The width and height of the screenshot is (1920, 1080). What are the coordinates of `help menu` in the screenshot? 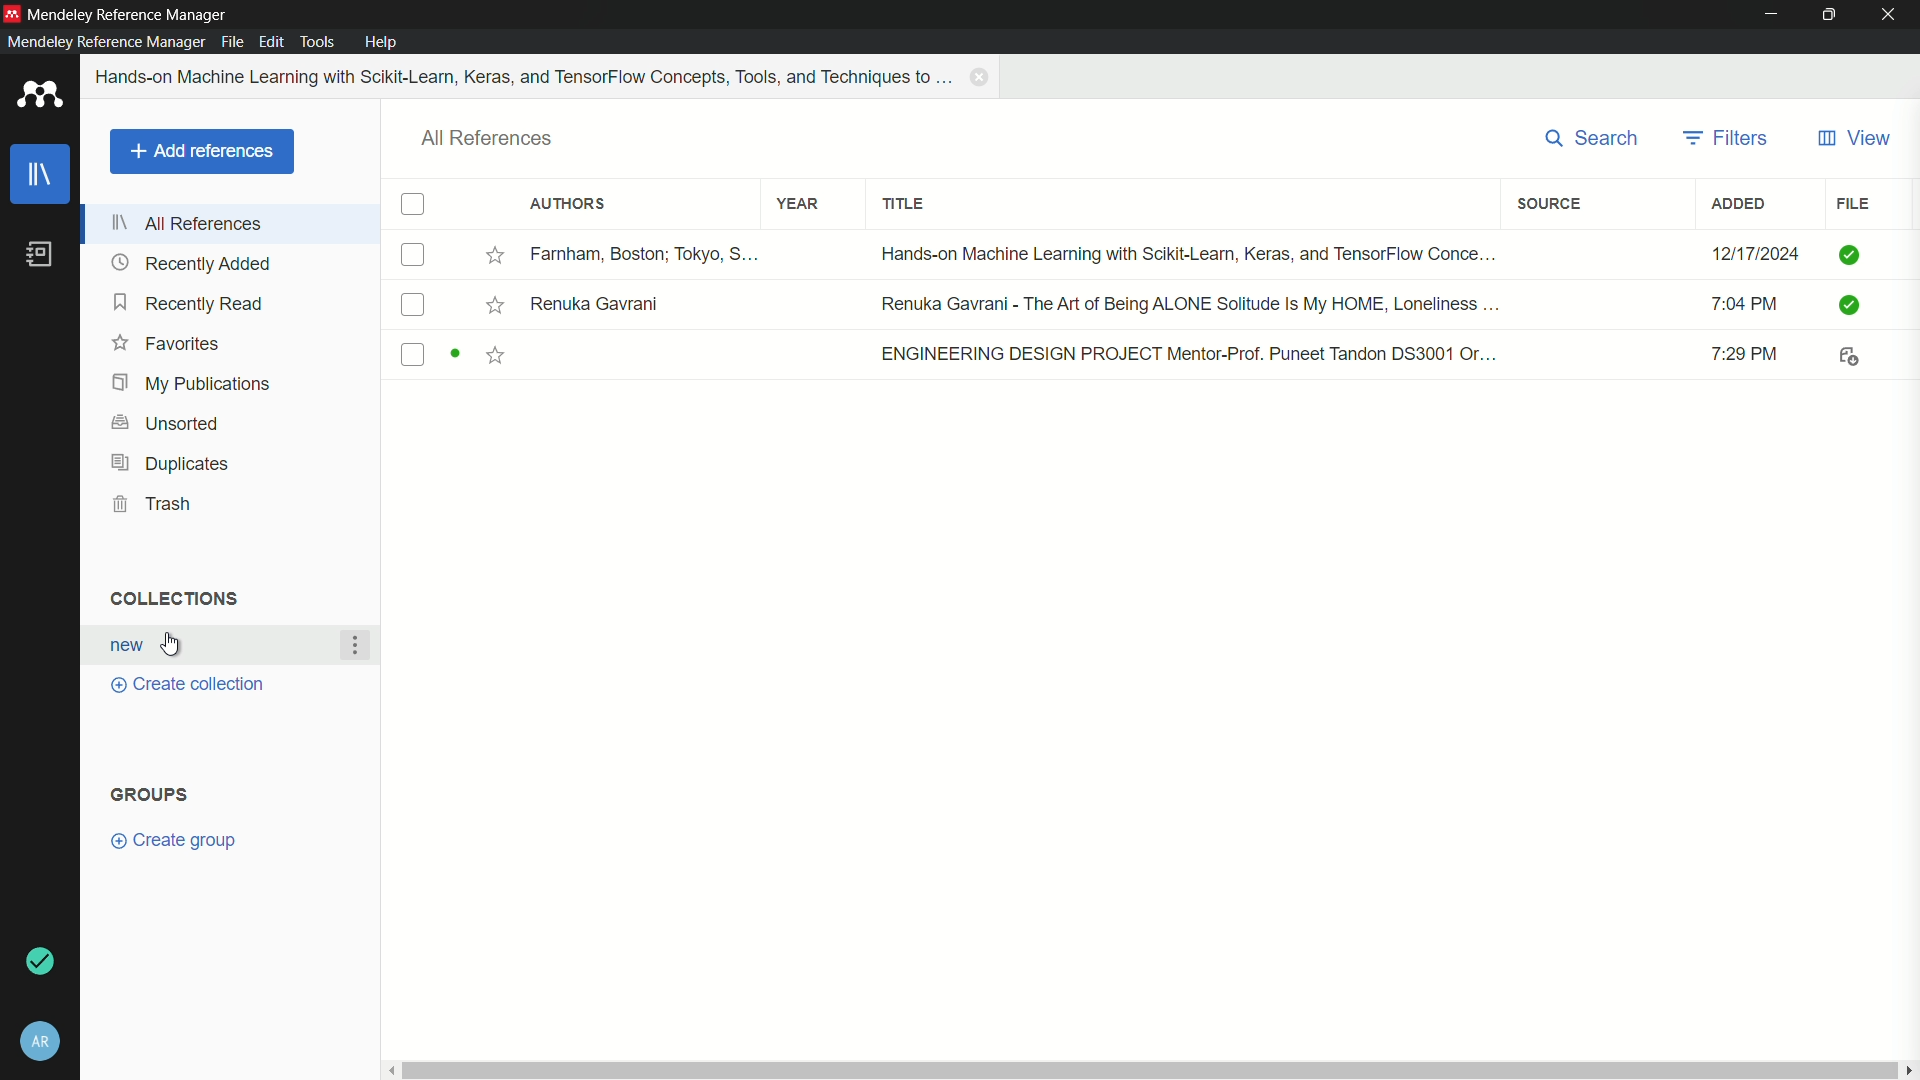 It's located at (383, 42).